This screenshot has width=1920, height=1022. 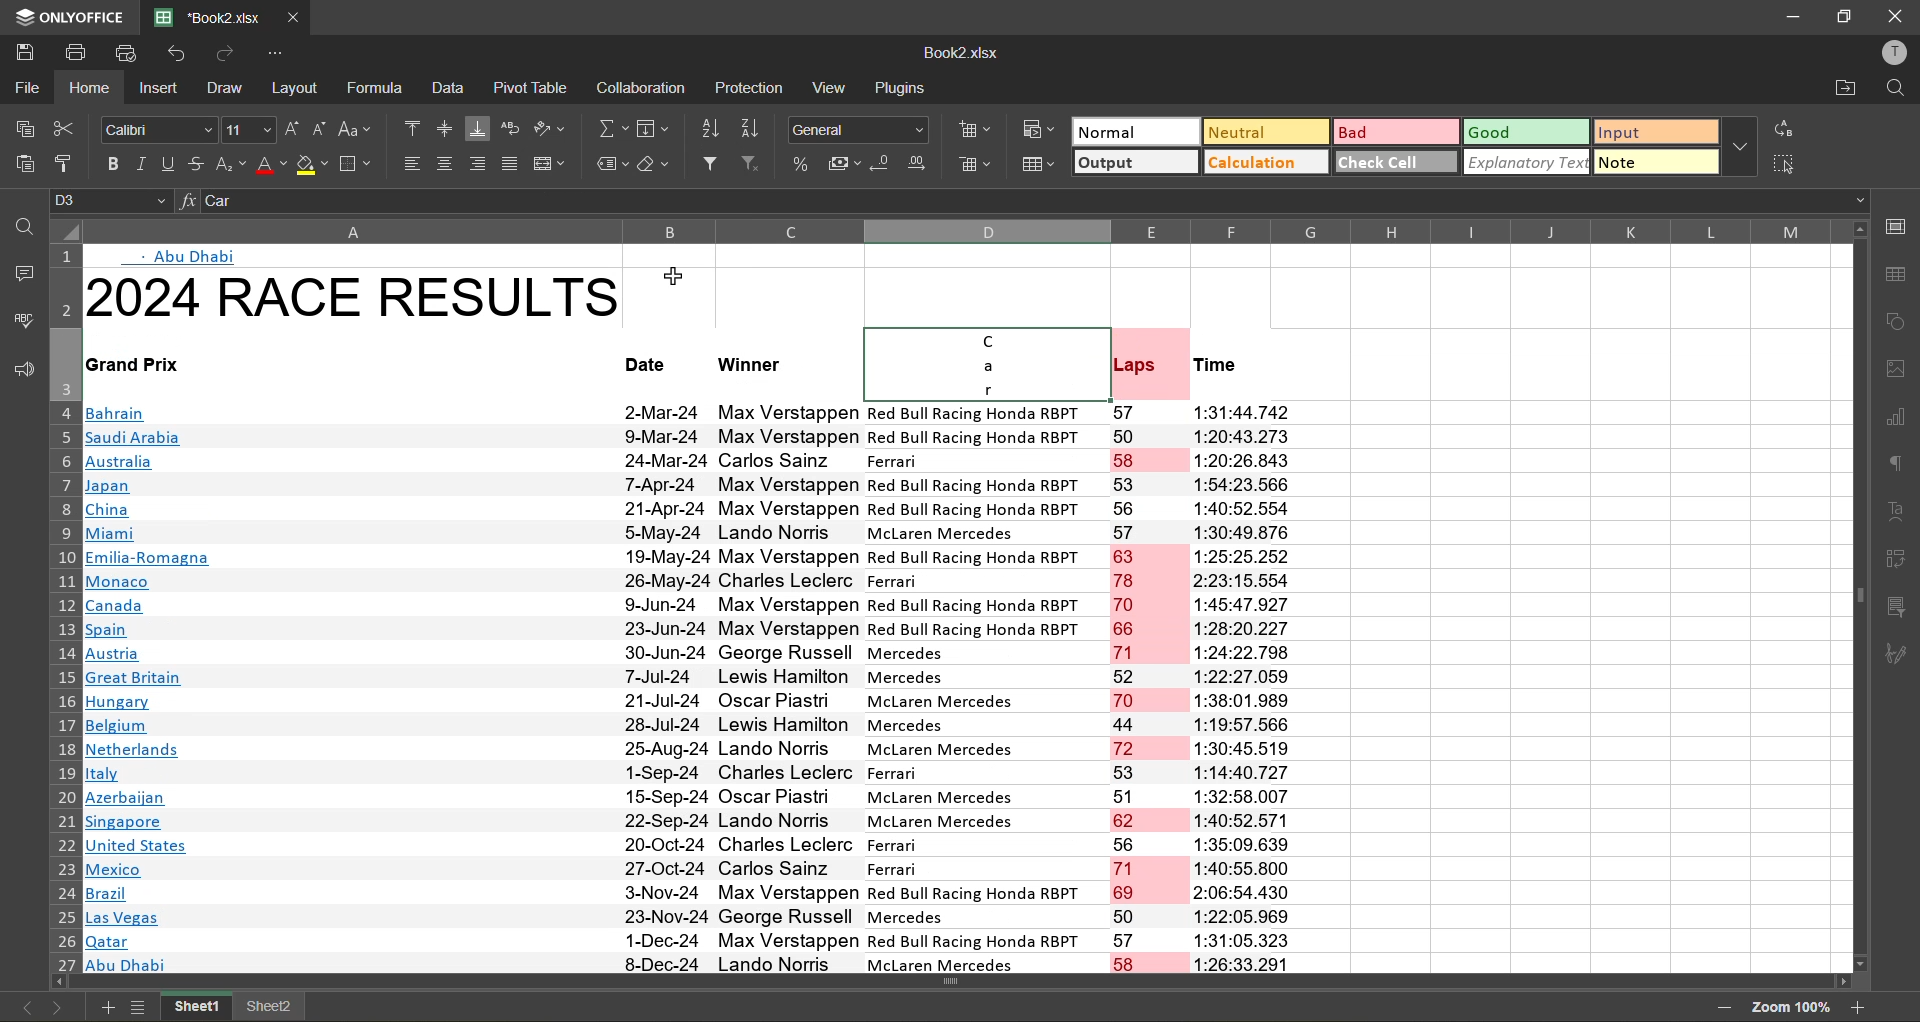 I want to click on draw, so click(x=228, y=91).